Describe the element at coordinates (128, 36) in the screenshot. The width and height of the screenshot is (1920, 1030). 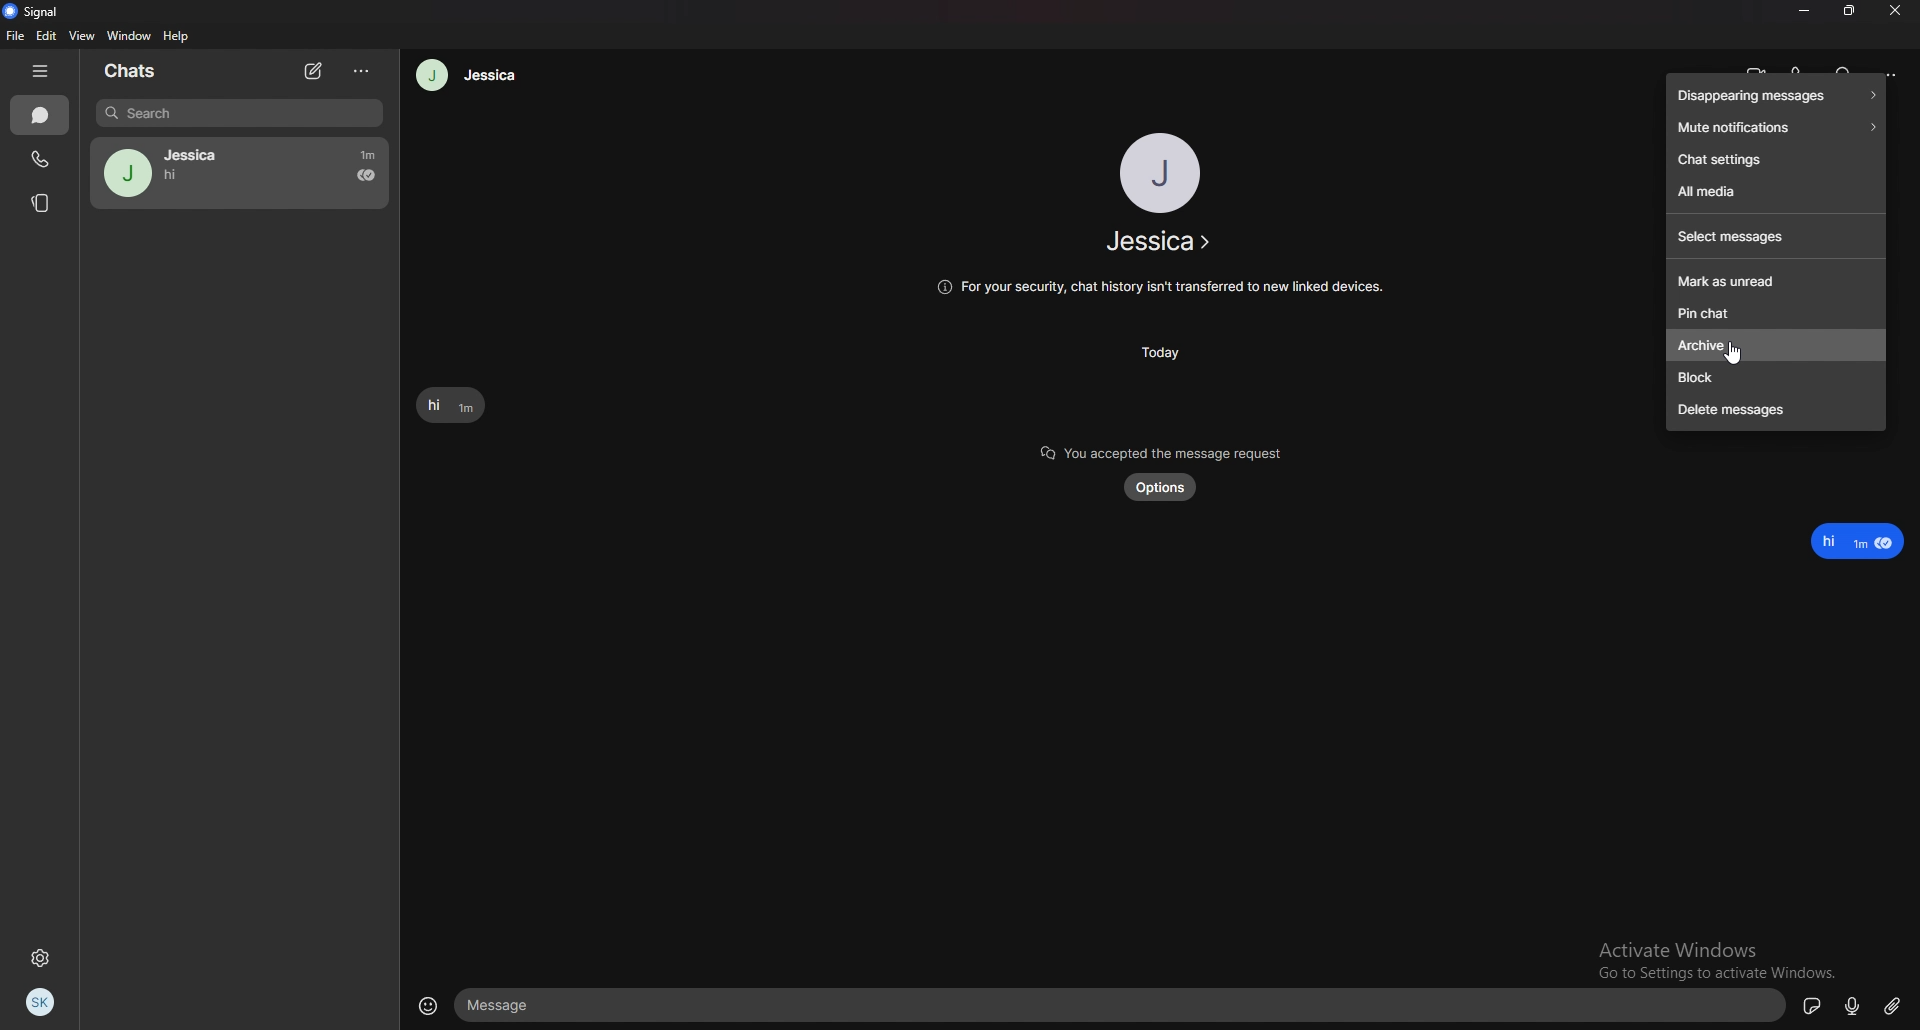
I see `Window` at that location.